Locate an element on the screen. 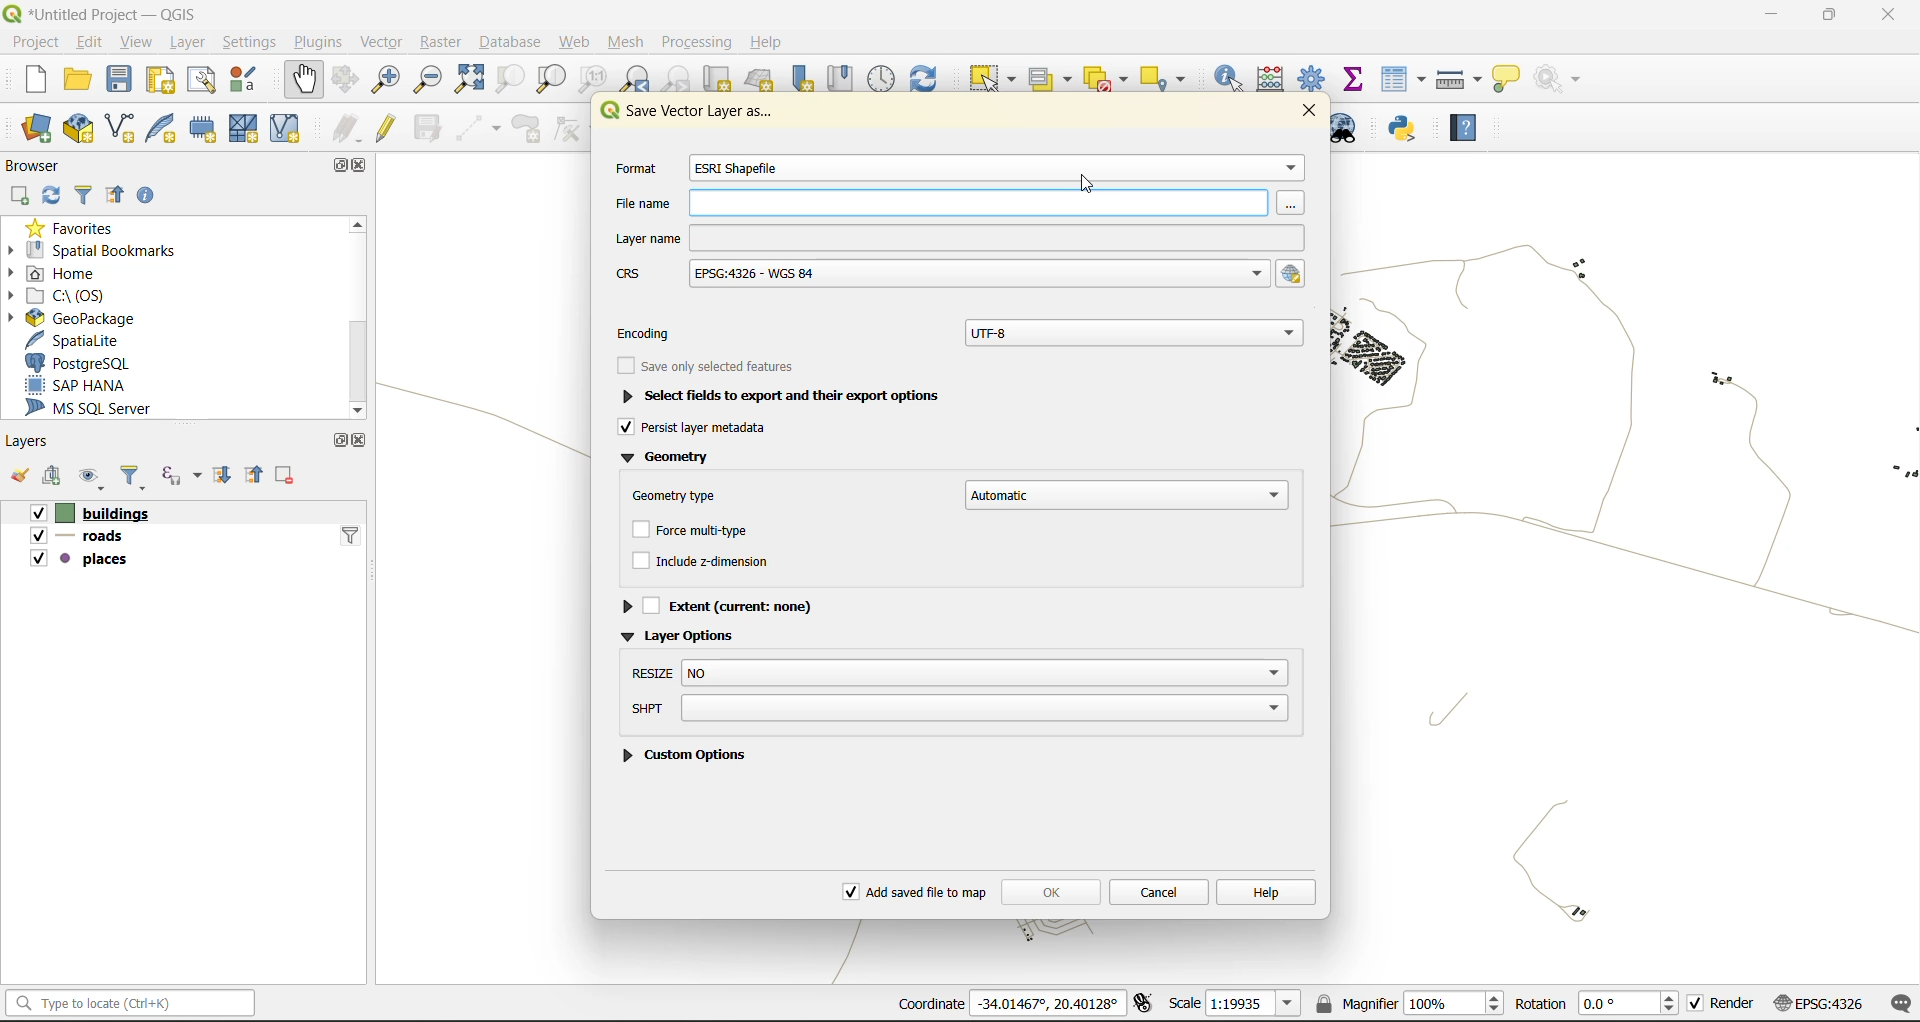 This screenshot has width=1920, height=1022. persist layer metadata is located at coordinates (706, 429).